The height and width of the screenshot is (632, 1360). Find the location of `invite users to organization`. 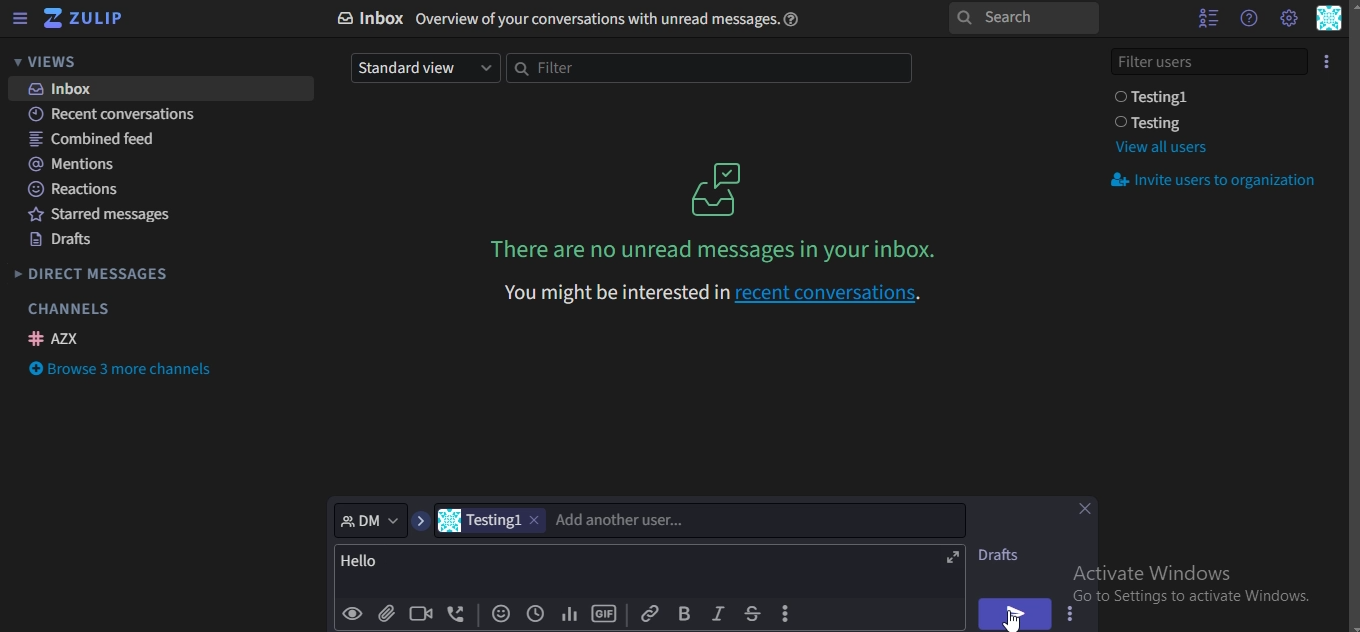

invite users to organization is located at coordinates (1217, 182).